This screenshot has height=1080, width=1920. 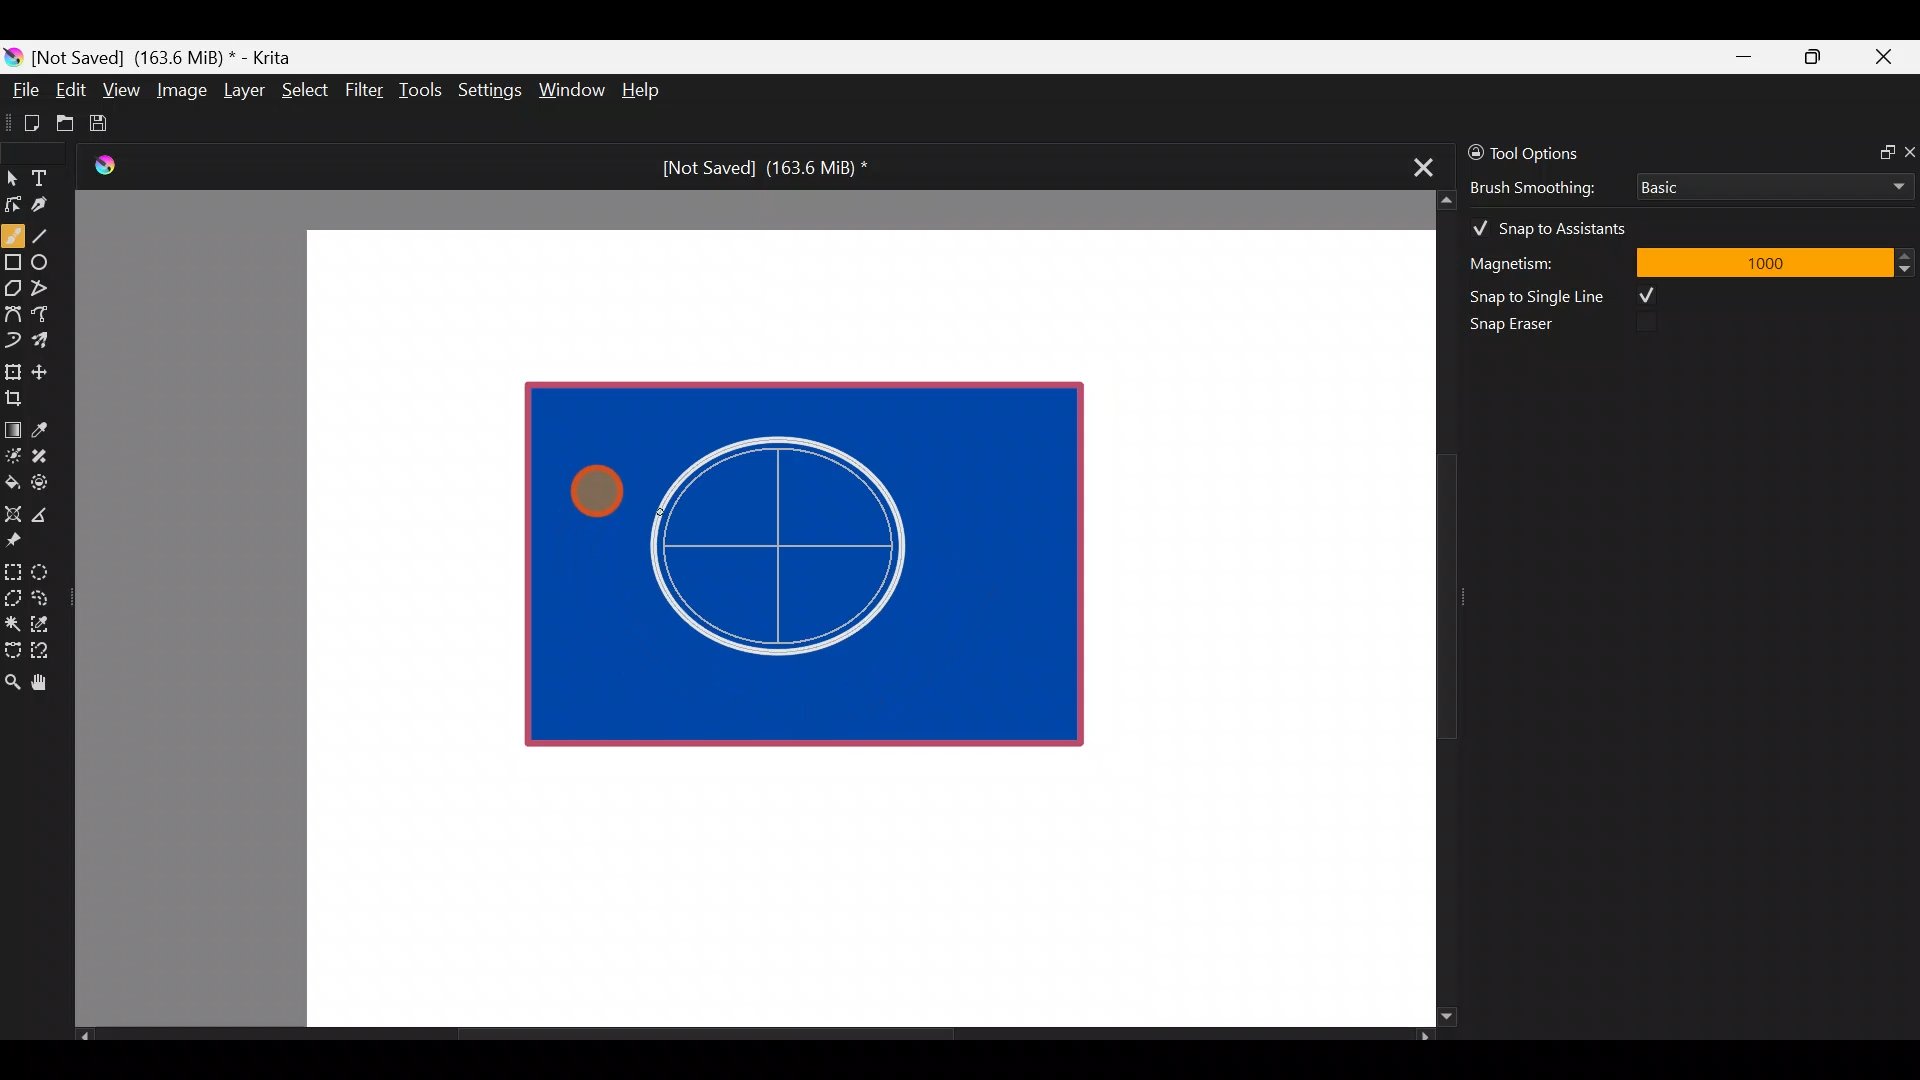 I want to click on 1000, so click(x=1763, y=261).